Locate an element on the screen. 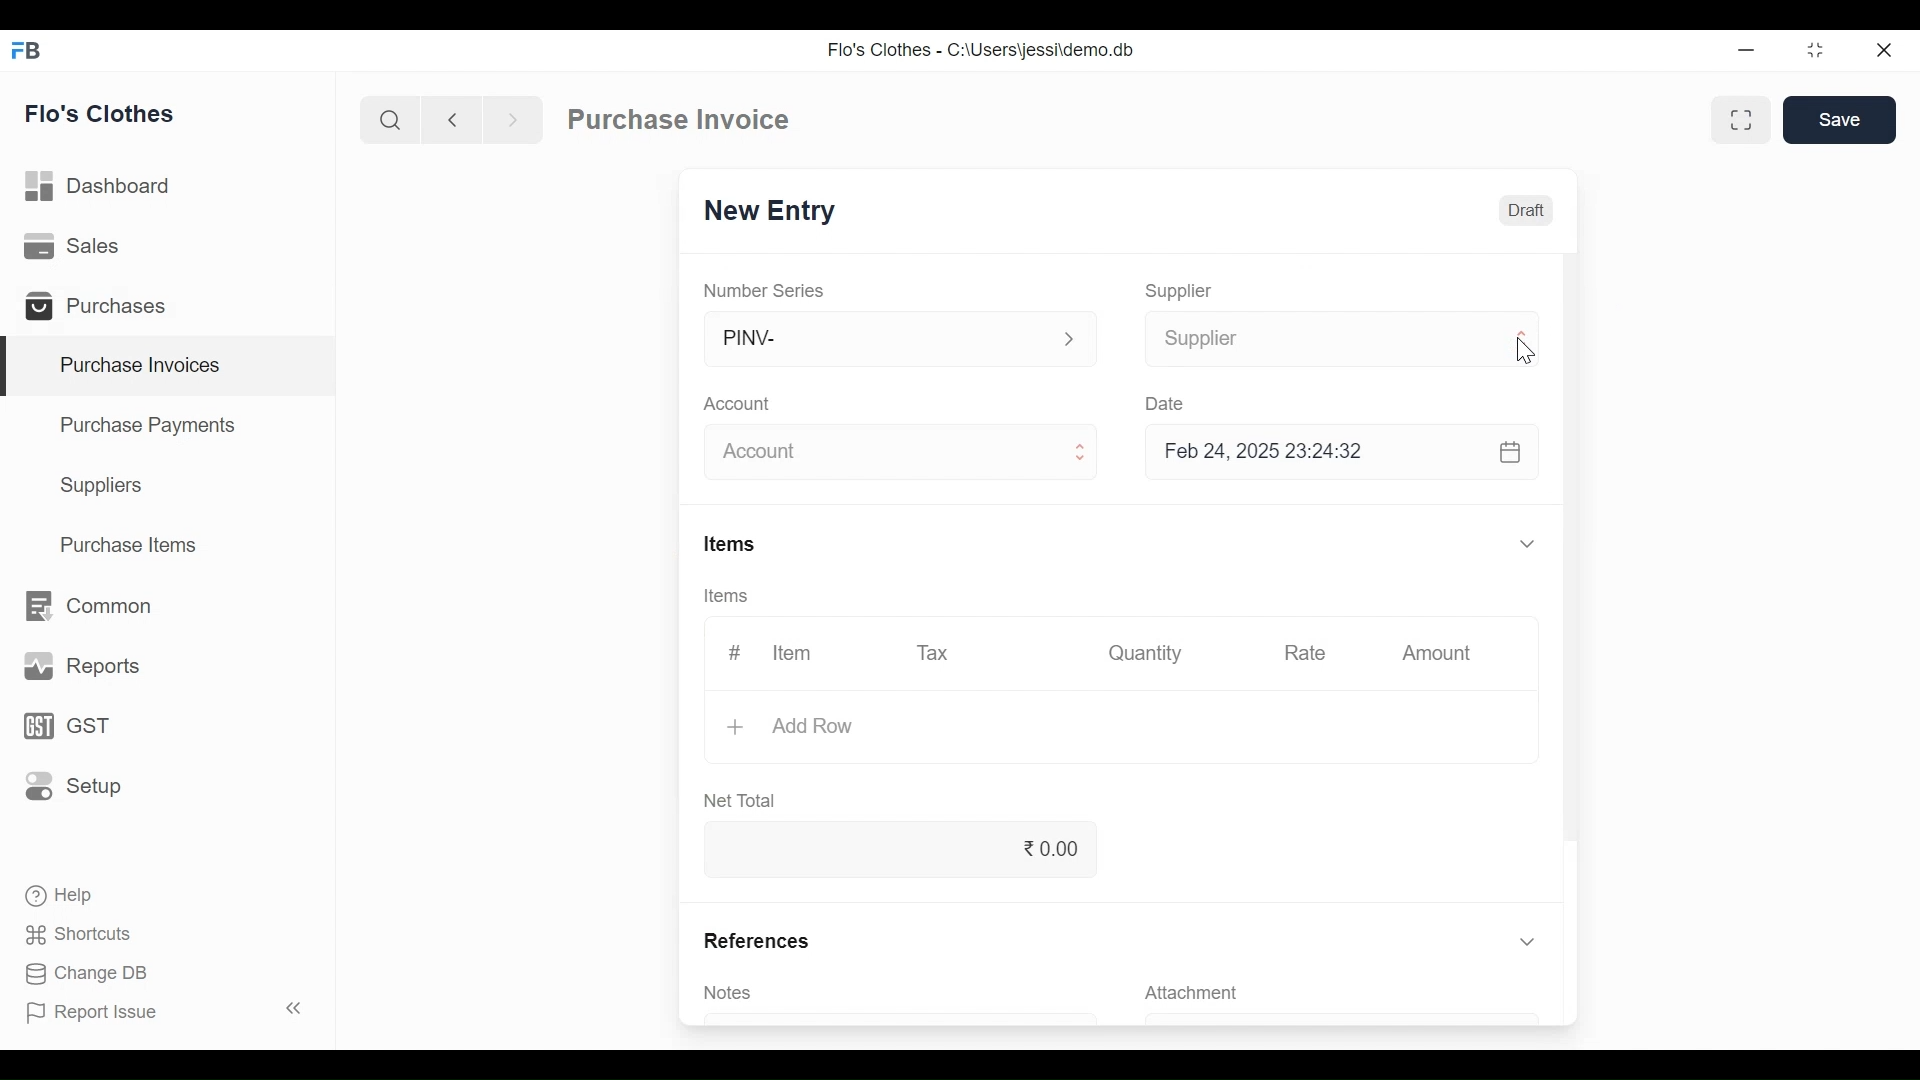 The height and width of the screenshot is (1080, 1920). References is located at coordinates (754, 940).